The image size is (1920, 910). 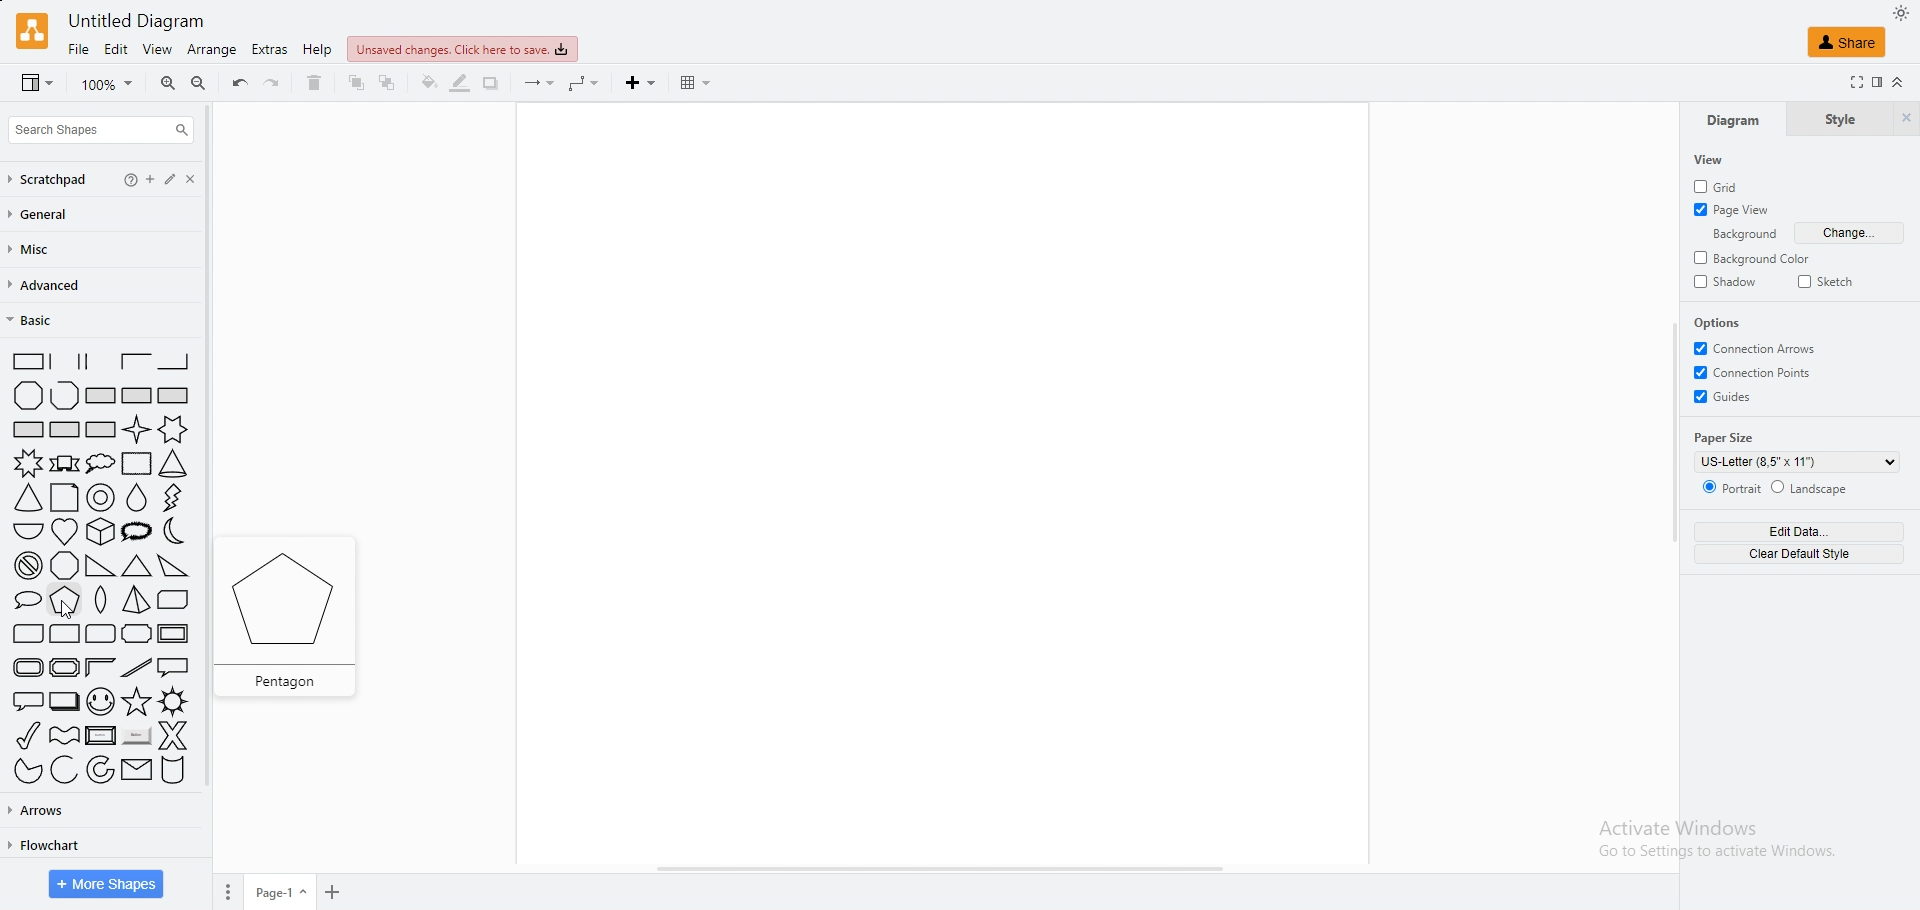 What do you see at coordinates (101, 430) in the screenshot?
I see `rectangle with diagonal grid fill` at bounding box center [101, 430].